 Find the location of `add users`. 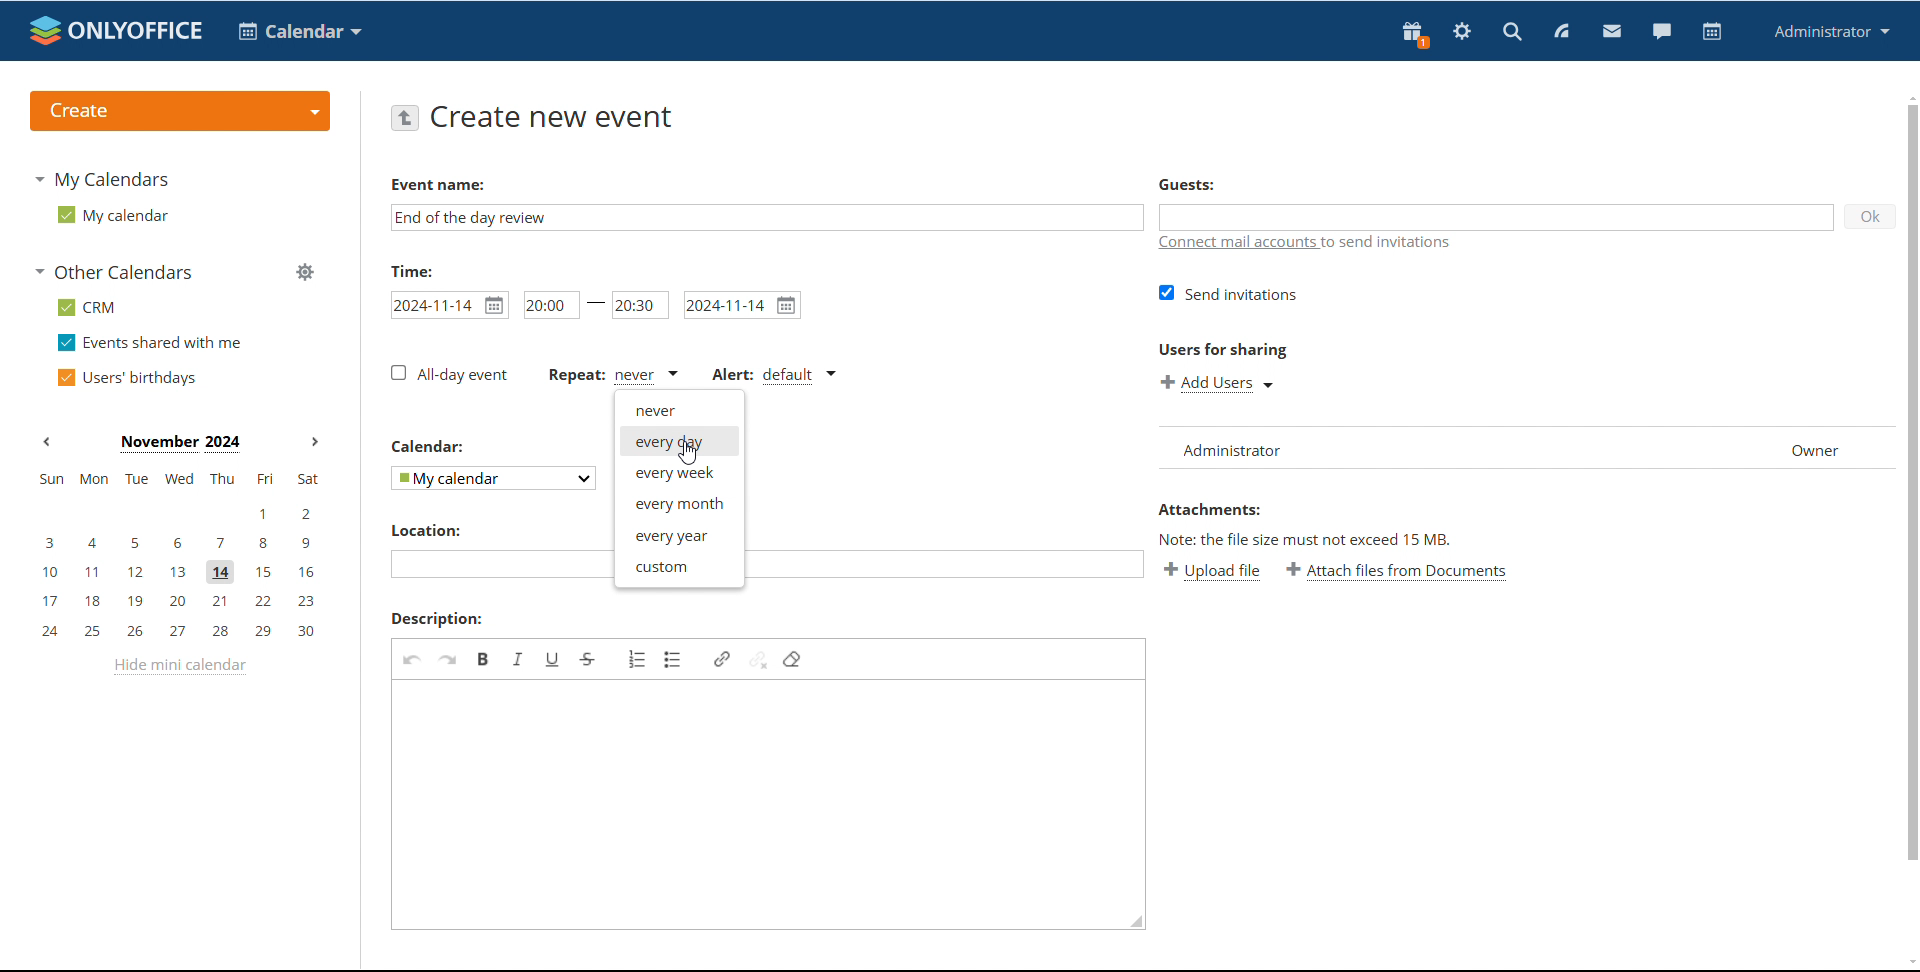

add users is located at coordinates (1220, 383).